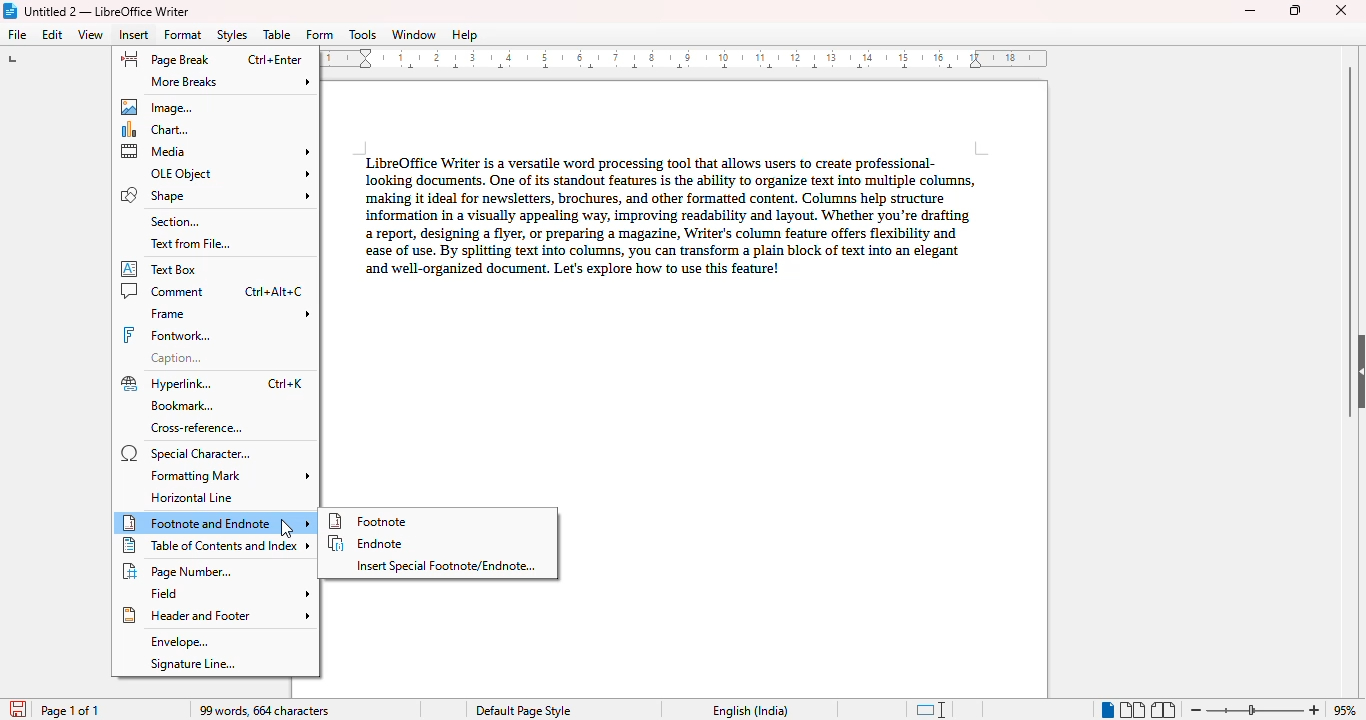  Describe the element at coordinates (216, 151) in the screenshot. I see `media` at that location.